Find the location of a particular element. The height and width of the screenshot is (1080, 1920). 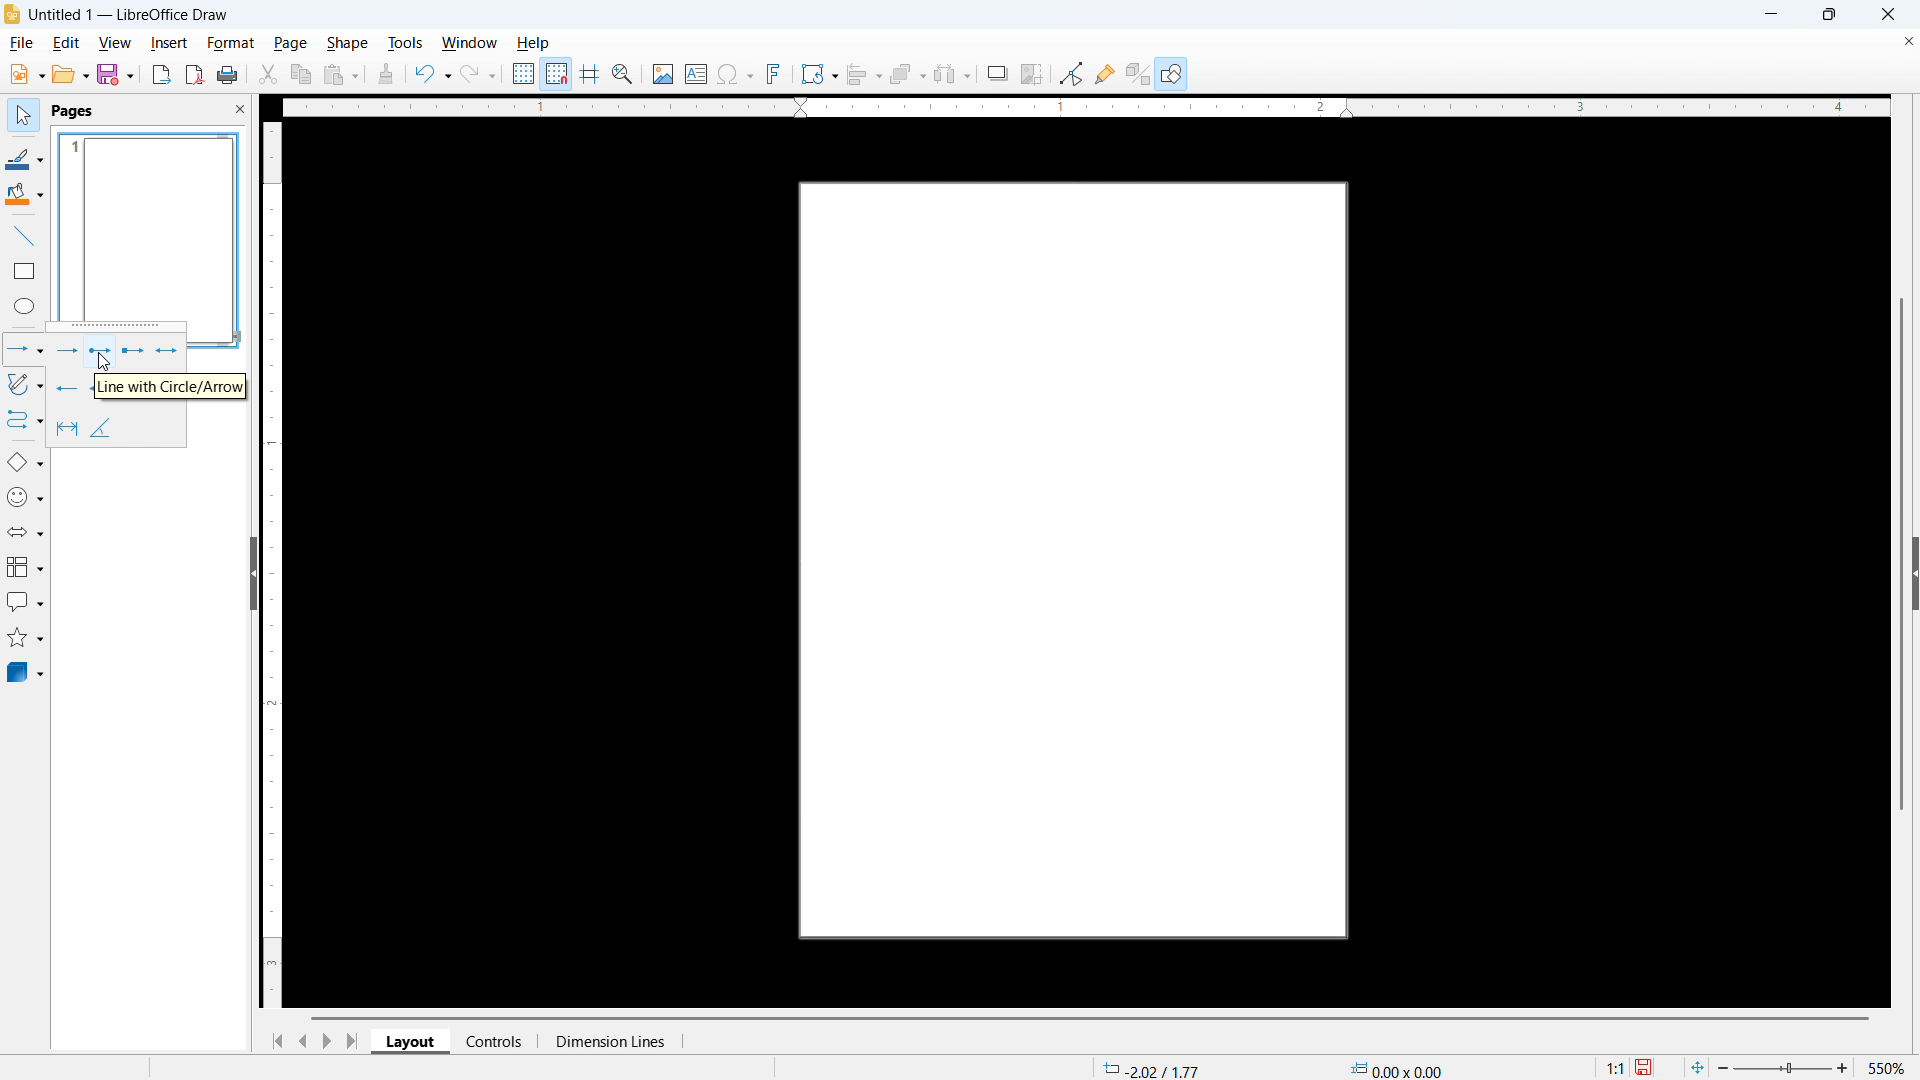

clone formatting  is located at coordinates (386, 75).